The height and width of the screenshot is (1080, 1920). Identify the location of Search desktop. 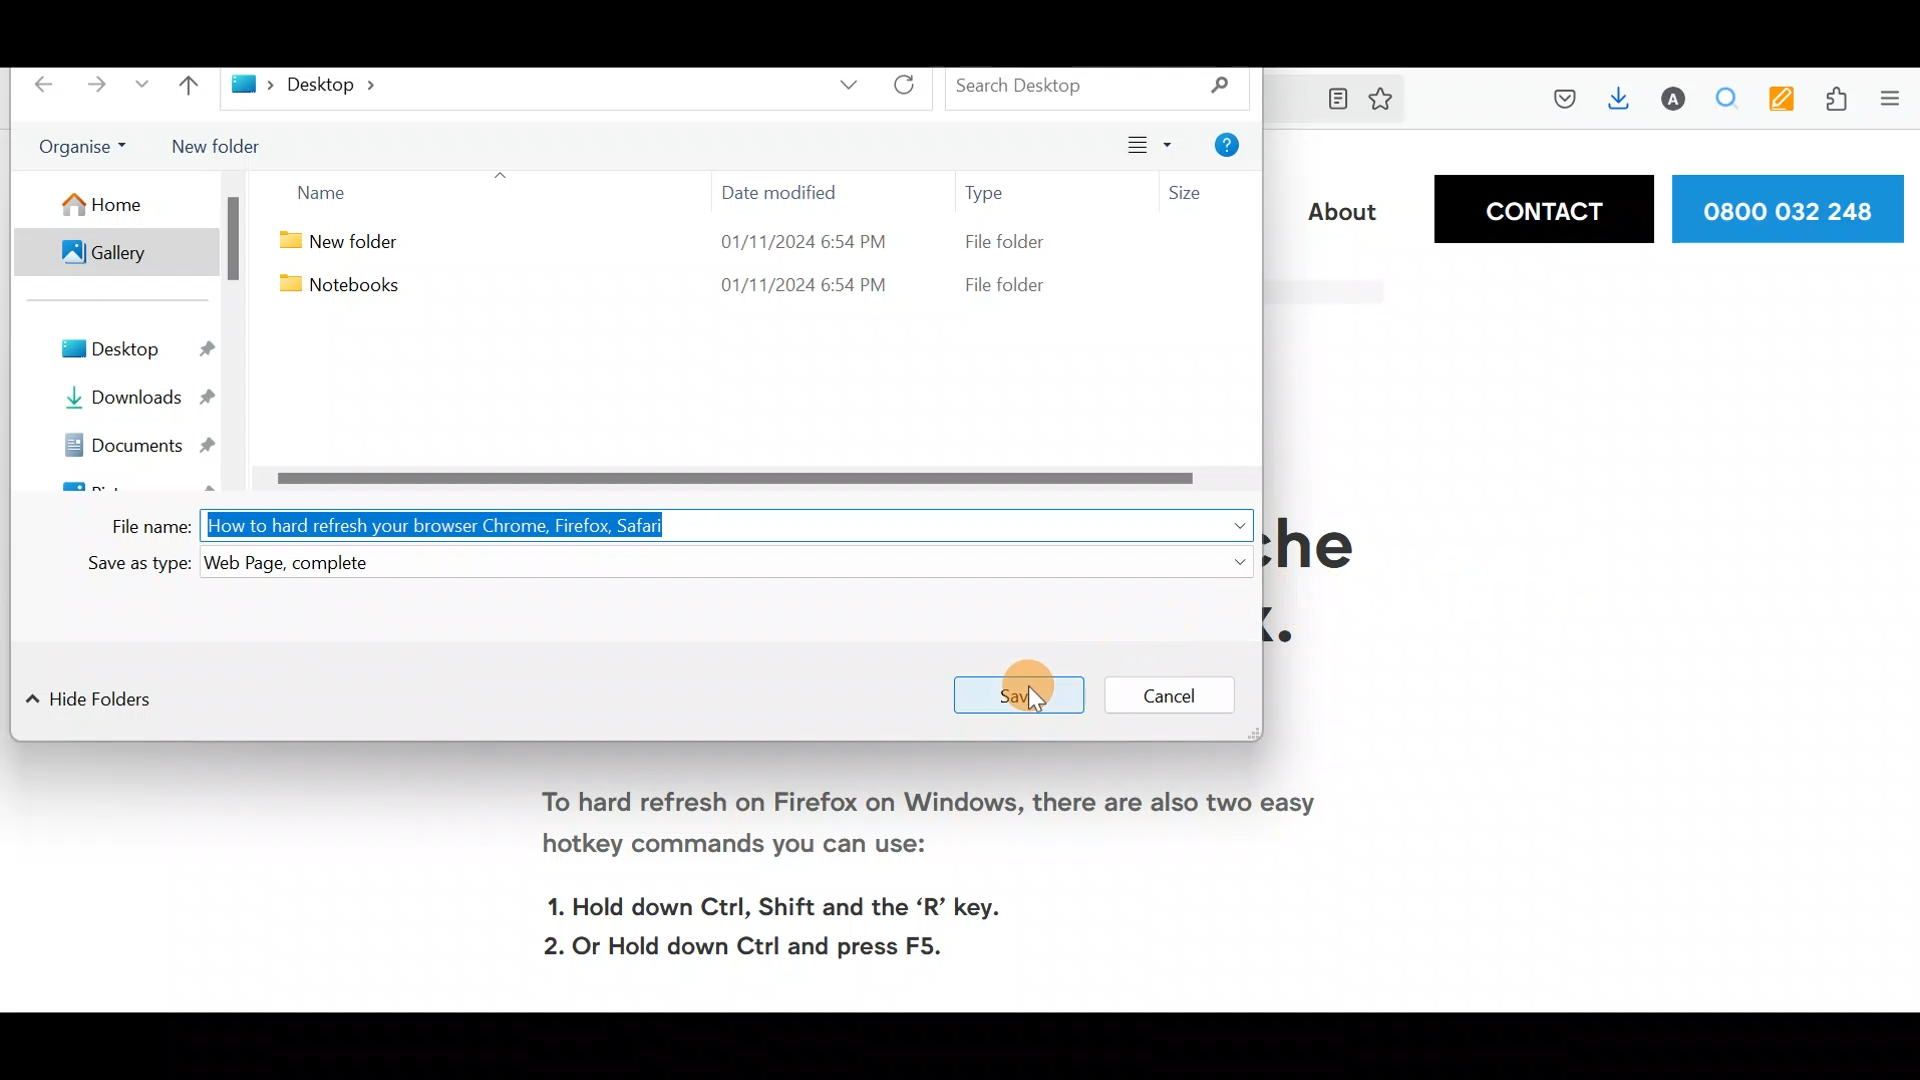
(1106, 86).